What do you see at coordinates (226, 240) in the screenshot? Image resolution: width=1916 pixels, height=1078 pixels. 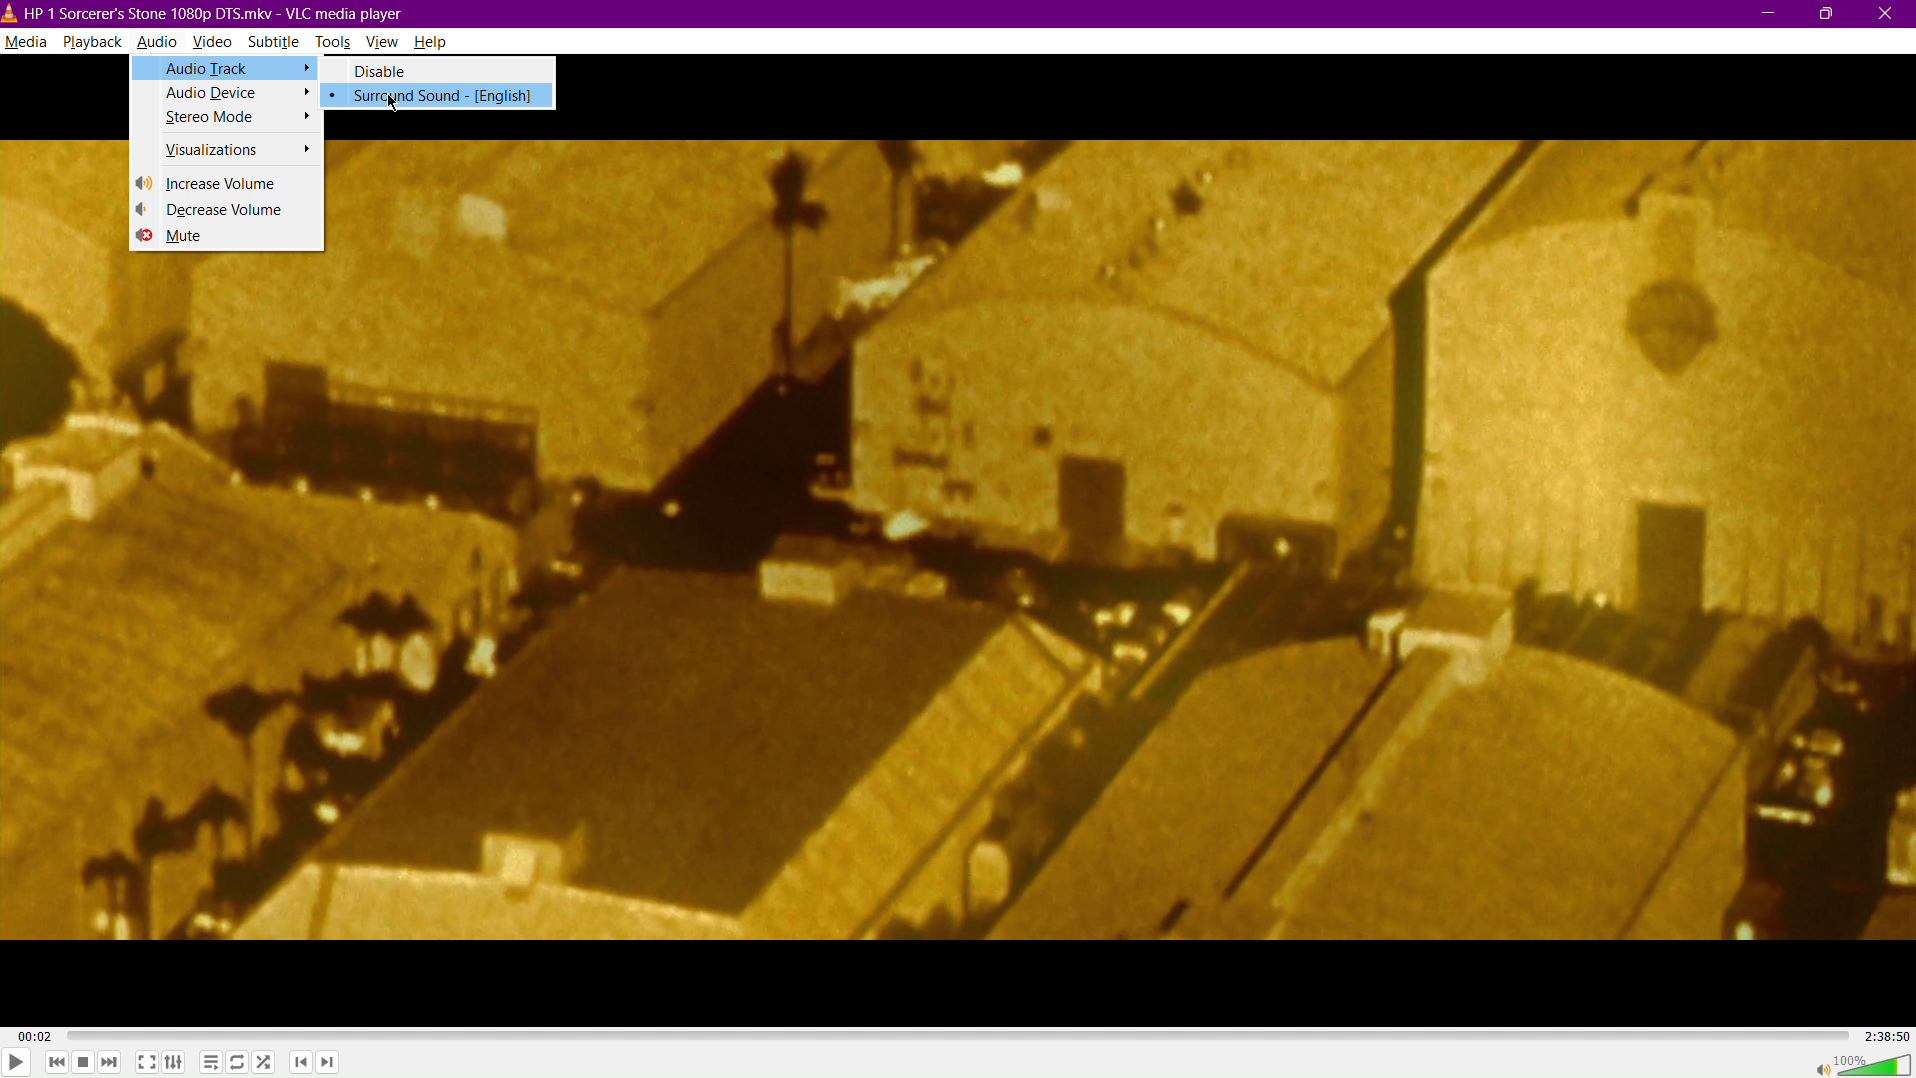 I see `Mute` at bounding box center [226, 240].